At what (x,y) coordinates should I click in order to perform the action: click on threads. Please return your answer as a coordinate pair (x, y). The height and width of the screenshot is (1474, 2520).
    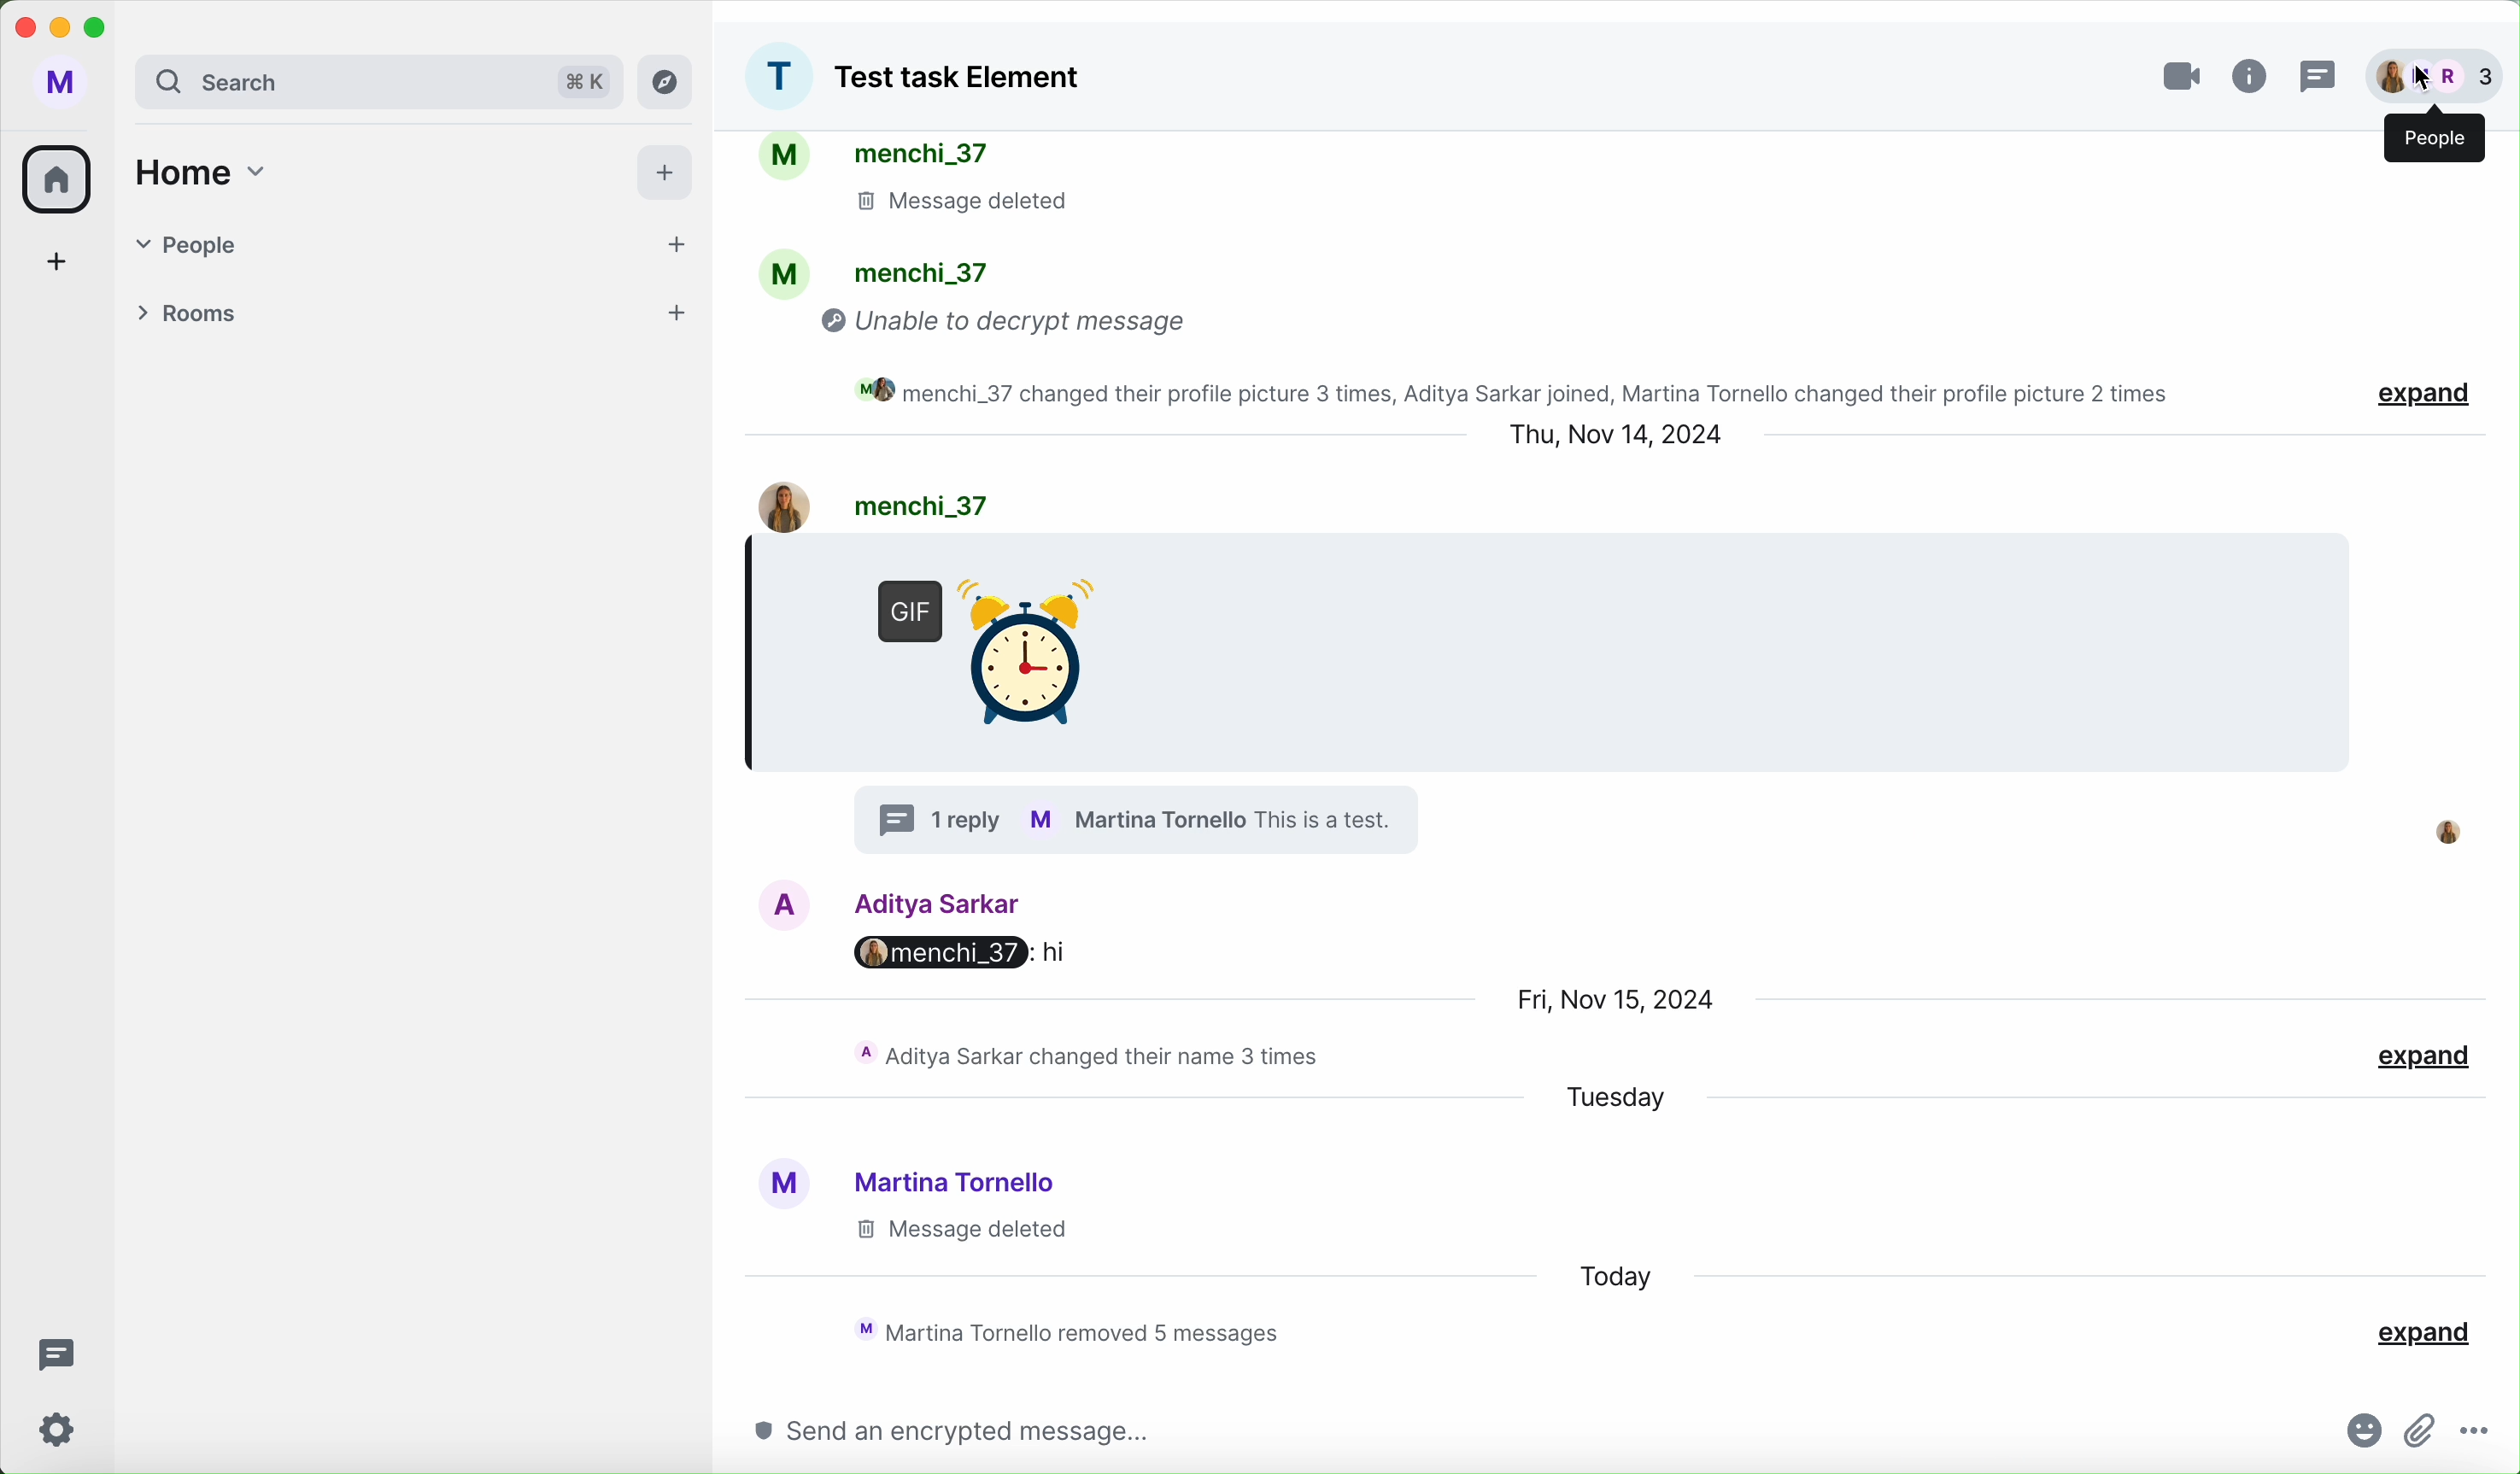
    Looking at the image, I should click on (52, 1352).